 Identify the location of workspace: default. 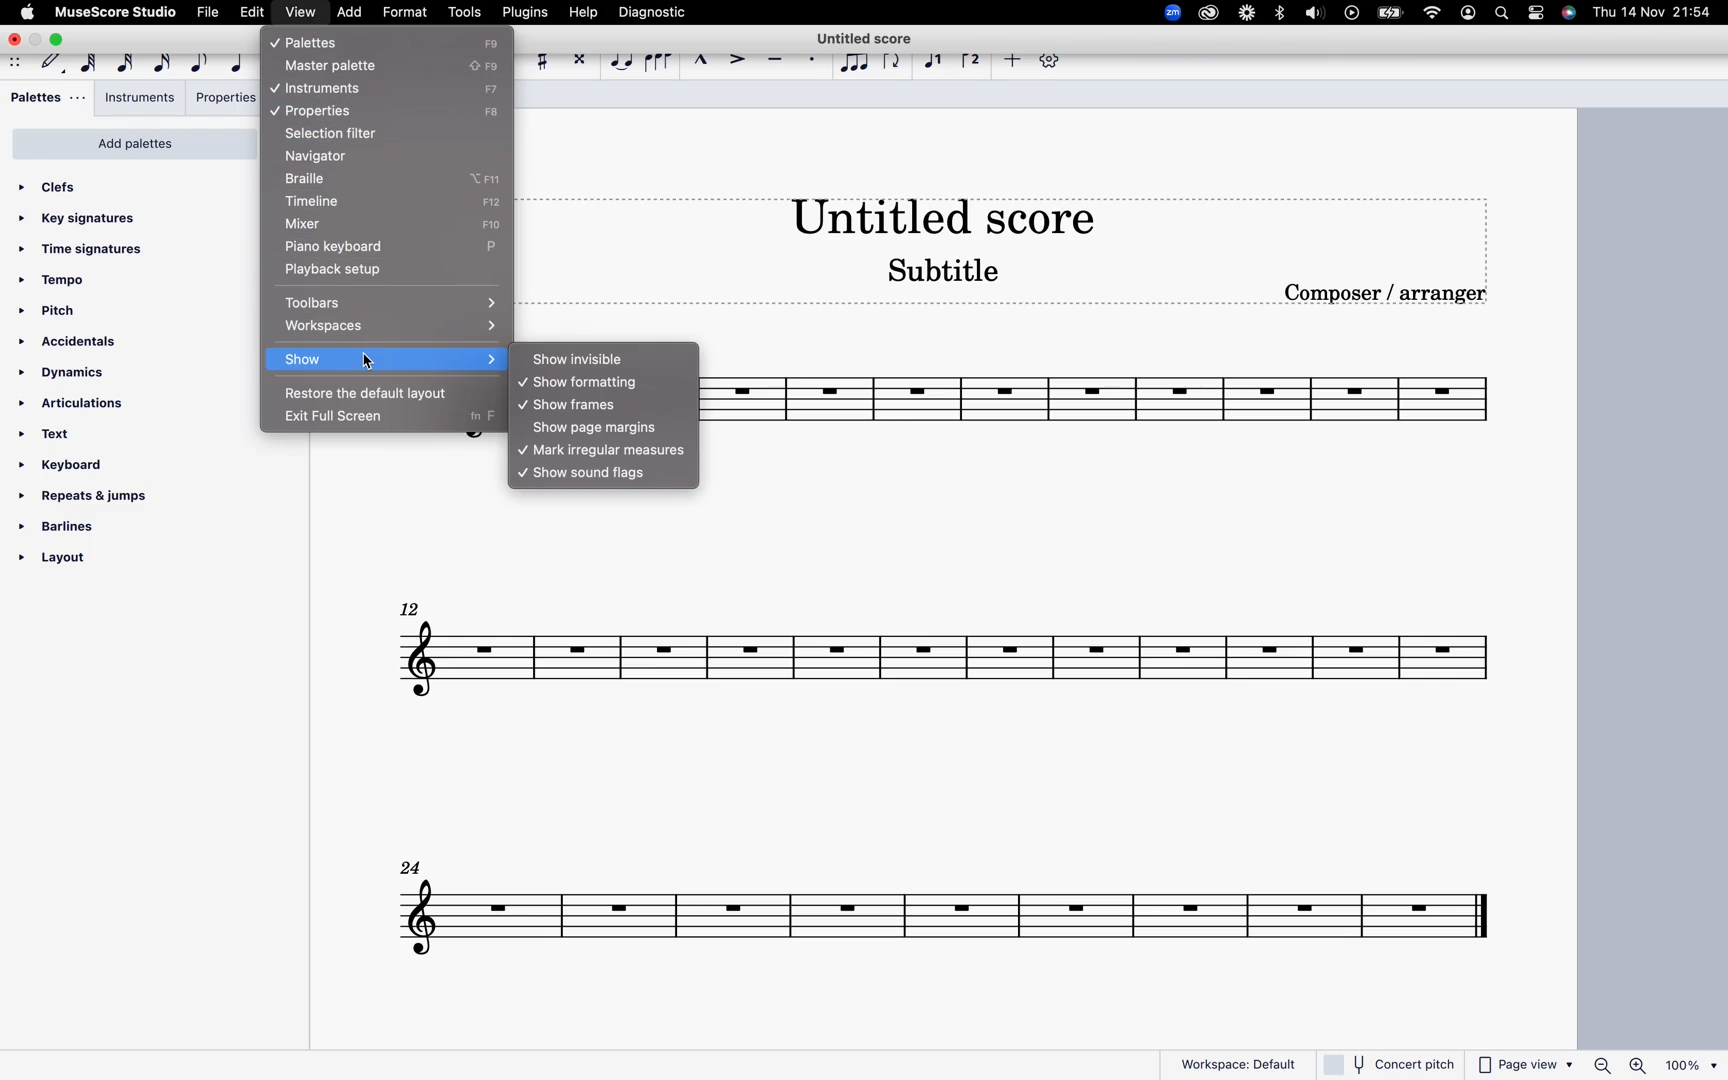
(1236, 1064).